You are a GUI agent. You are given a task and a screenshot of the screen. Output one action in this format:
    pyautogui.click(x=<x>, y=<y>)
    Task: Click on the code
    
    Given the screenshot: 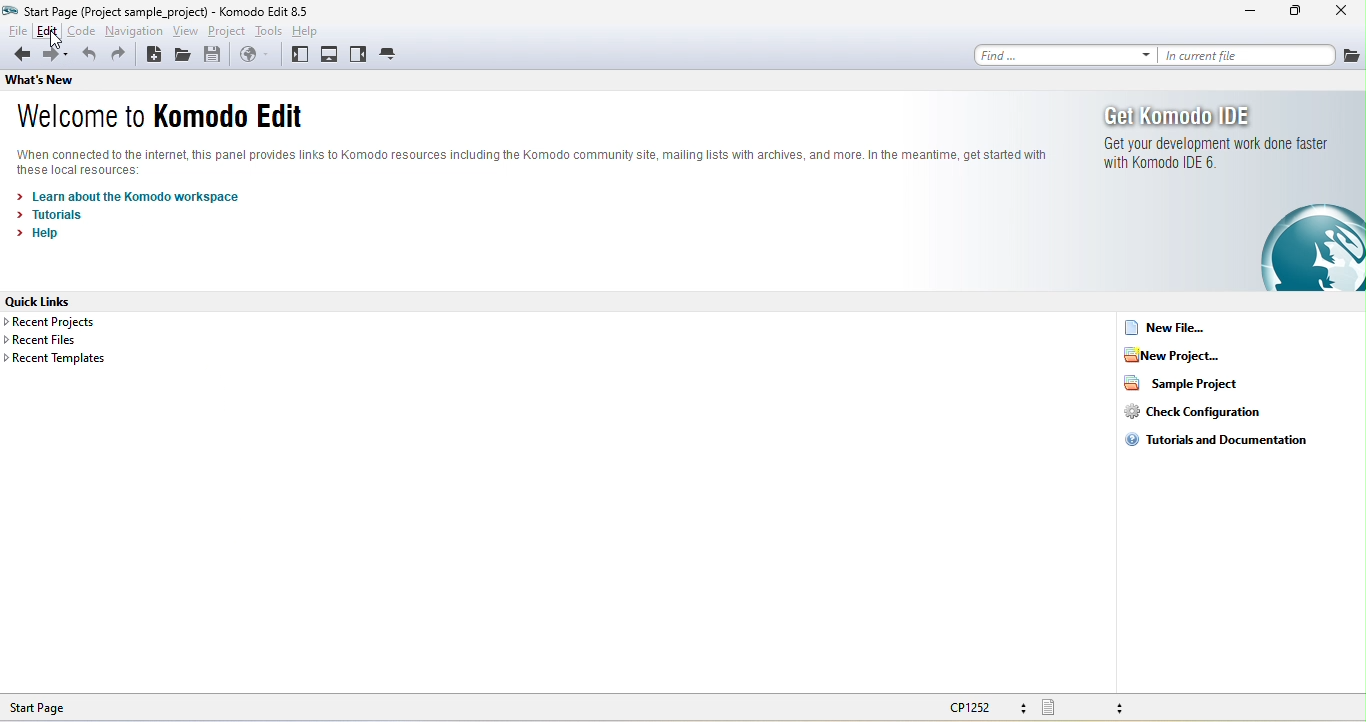 What is the action you would take?
    pyautogui.click(x=84, y=32)
    